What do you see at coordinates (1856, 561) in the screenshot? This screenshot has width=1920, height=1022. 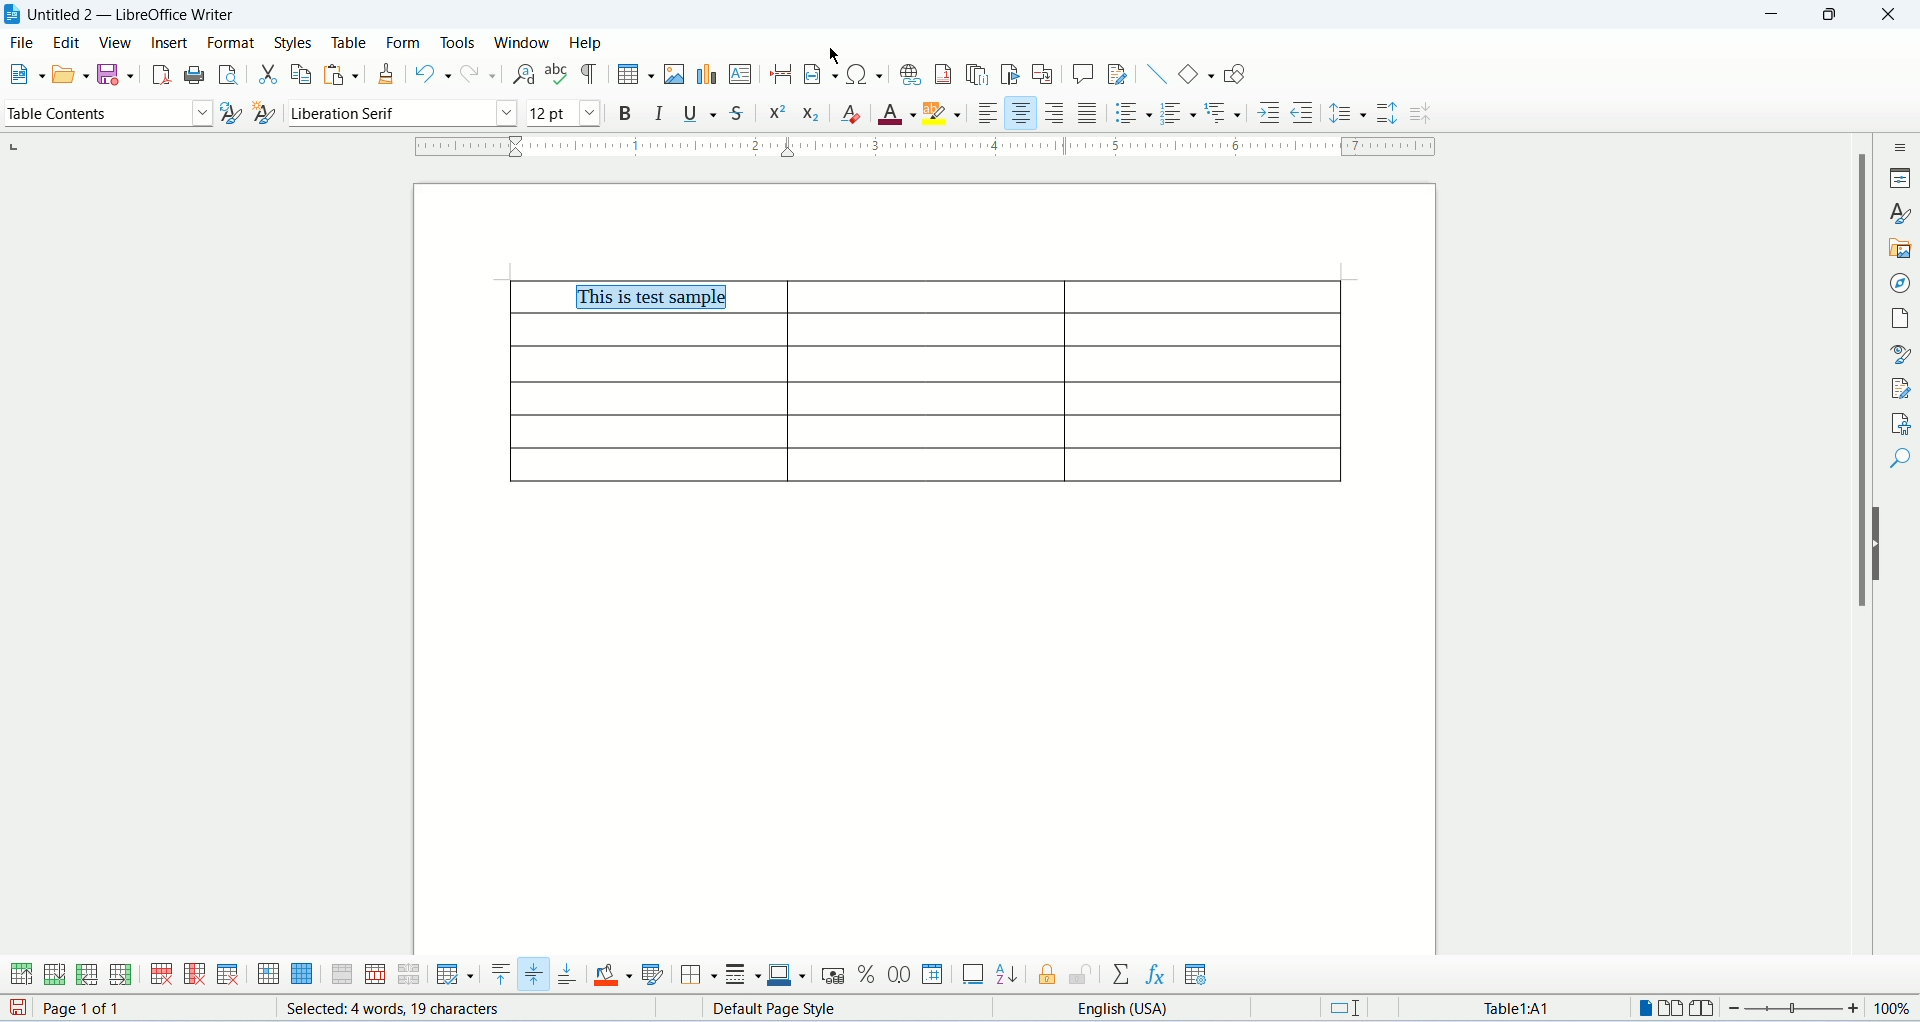 I see `scroll bar` at bounding box center [1856, 561].